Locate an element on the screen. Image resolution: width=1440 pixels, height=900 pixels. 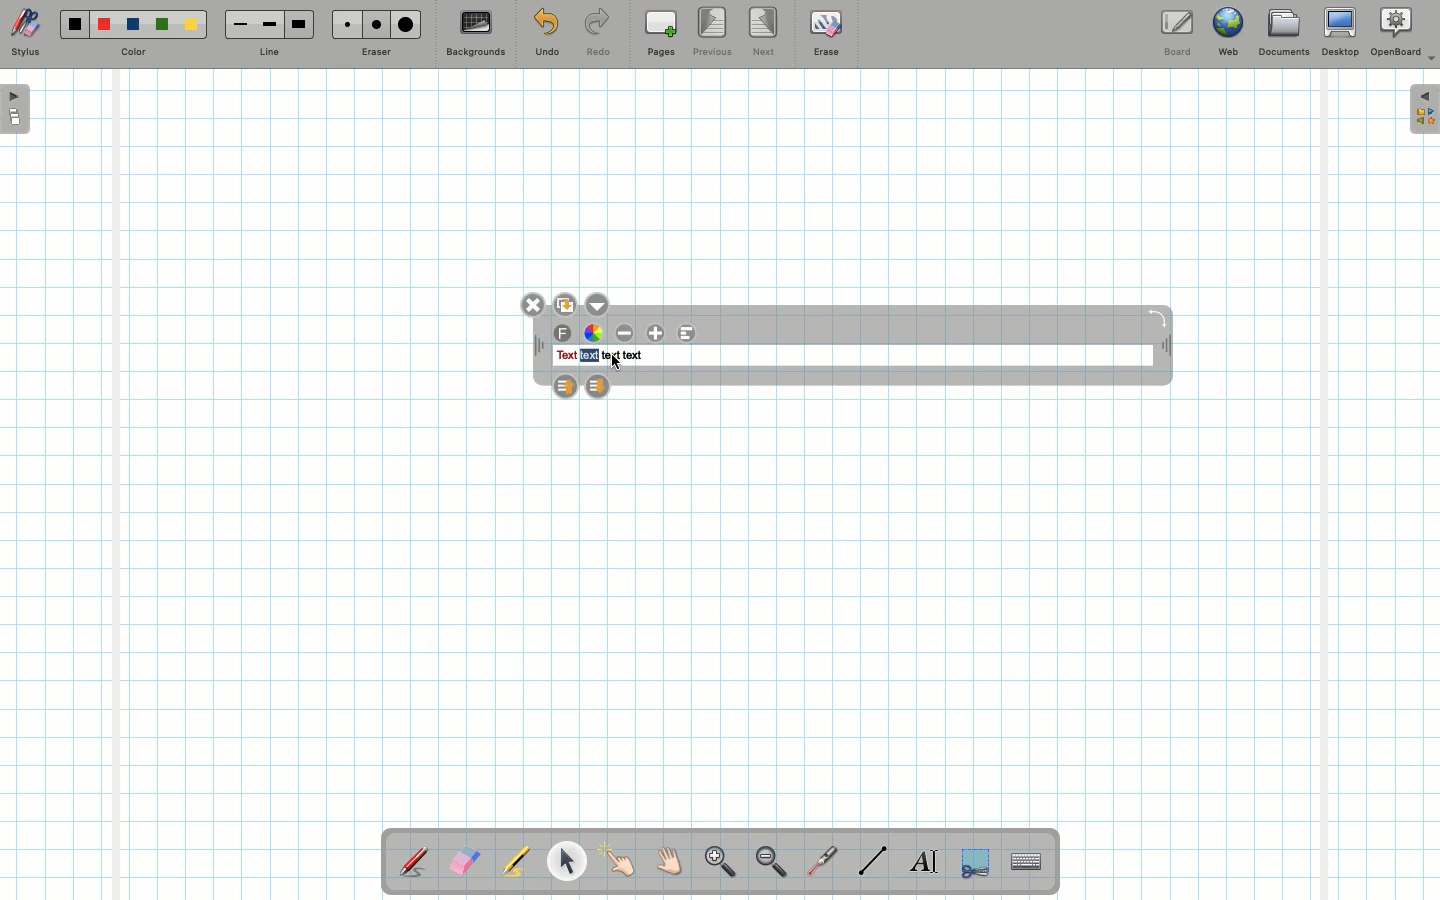
Small eraser is located at coordinates (342, 24).